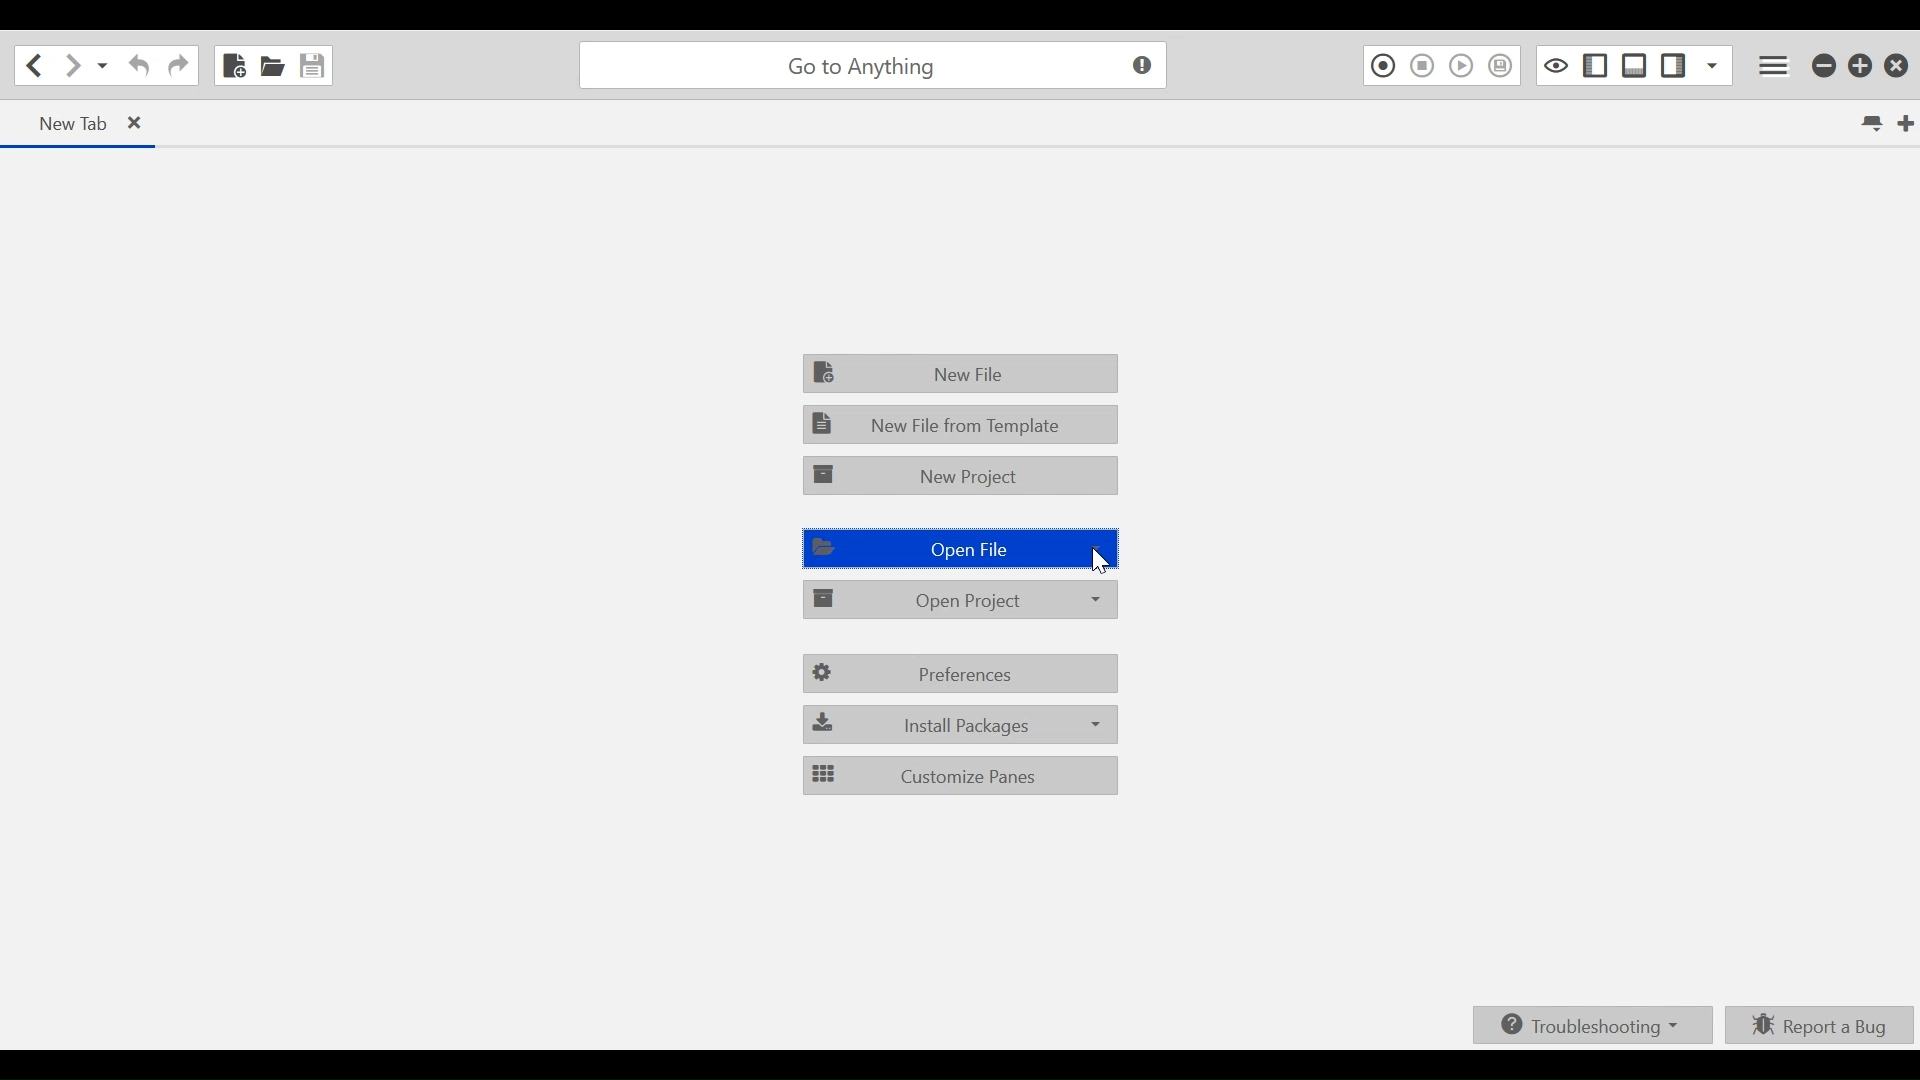 This screenshot has width=1920, height=1080. What do you see at coordinates (1636, 65) in the screenshot?
I see `Show/Hide Bottom Pane` at bounding box center [1636, 65].